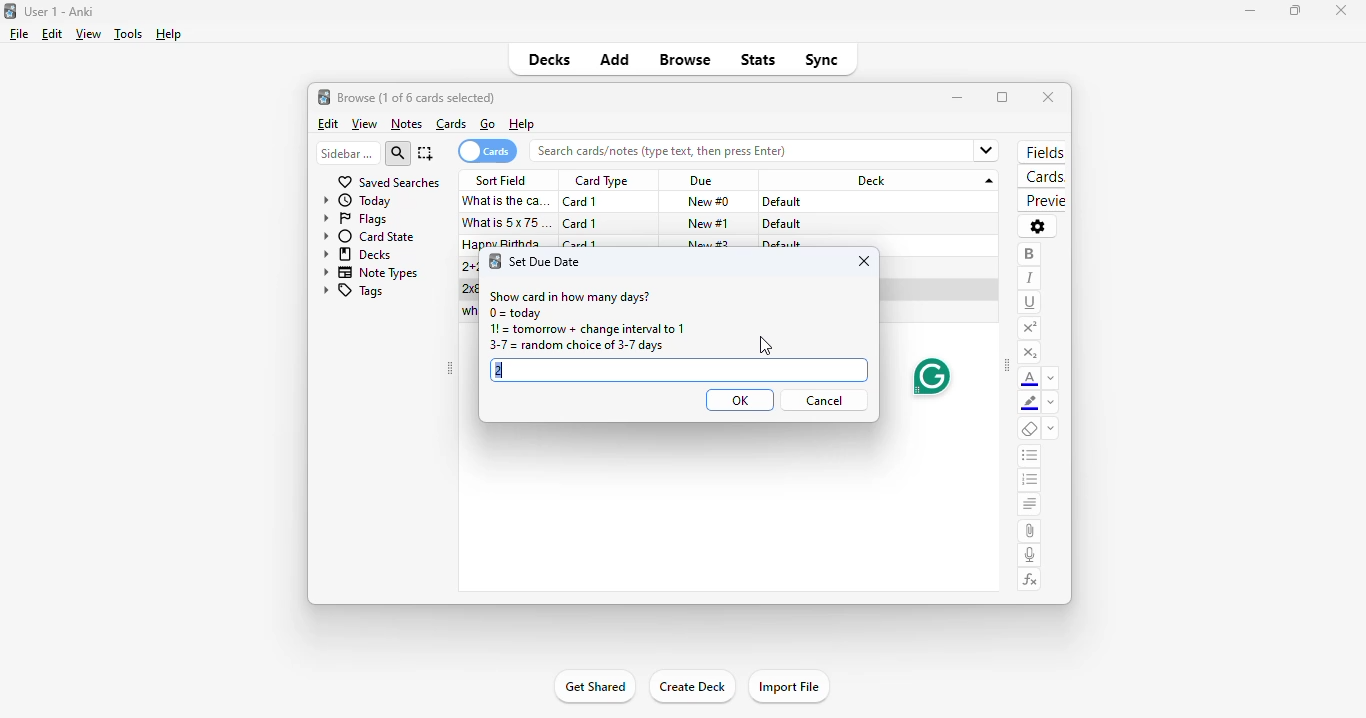 The height and width of the screenshot is (718, 1366). I want to click on attach pictures/audio/video, so click(1029, 531).